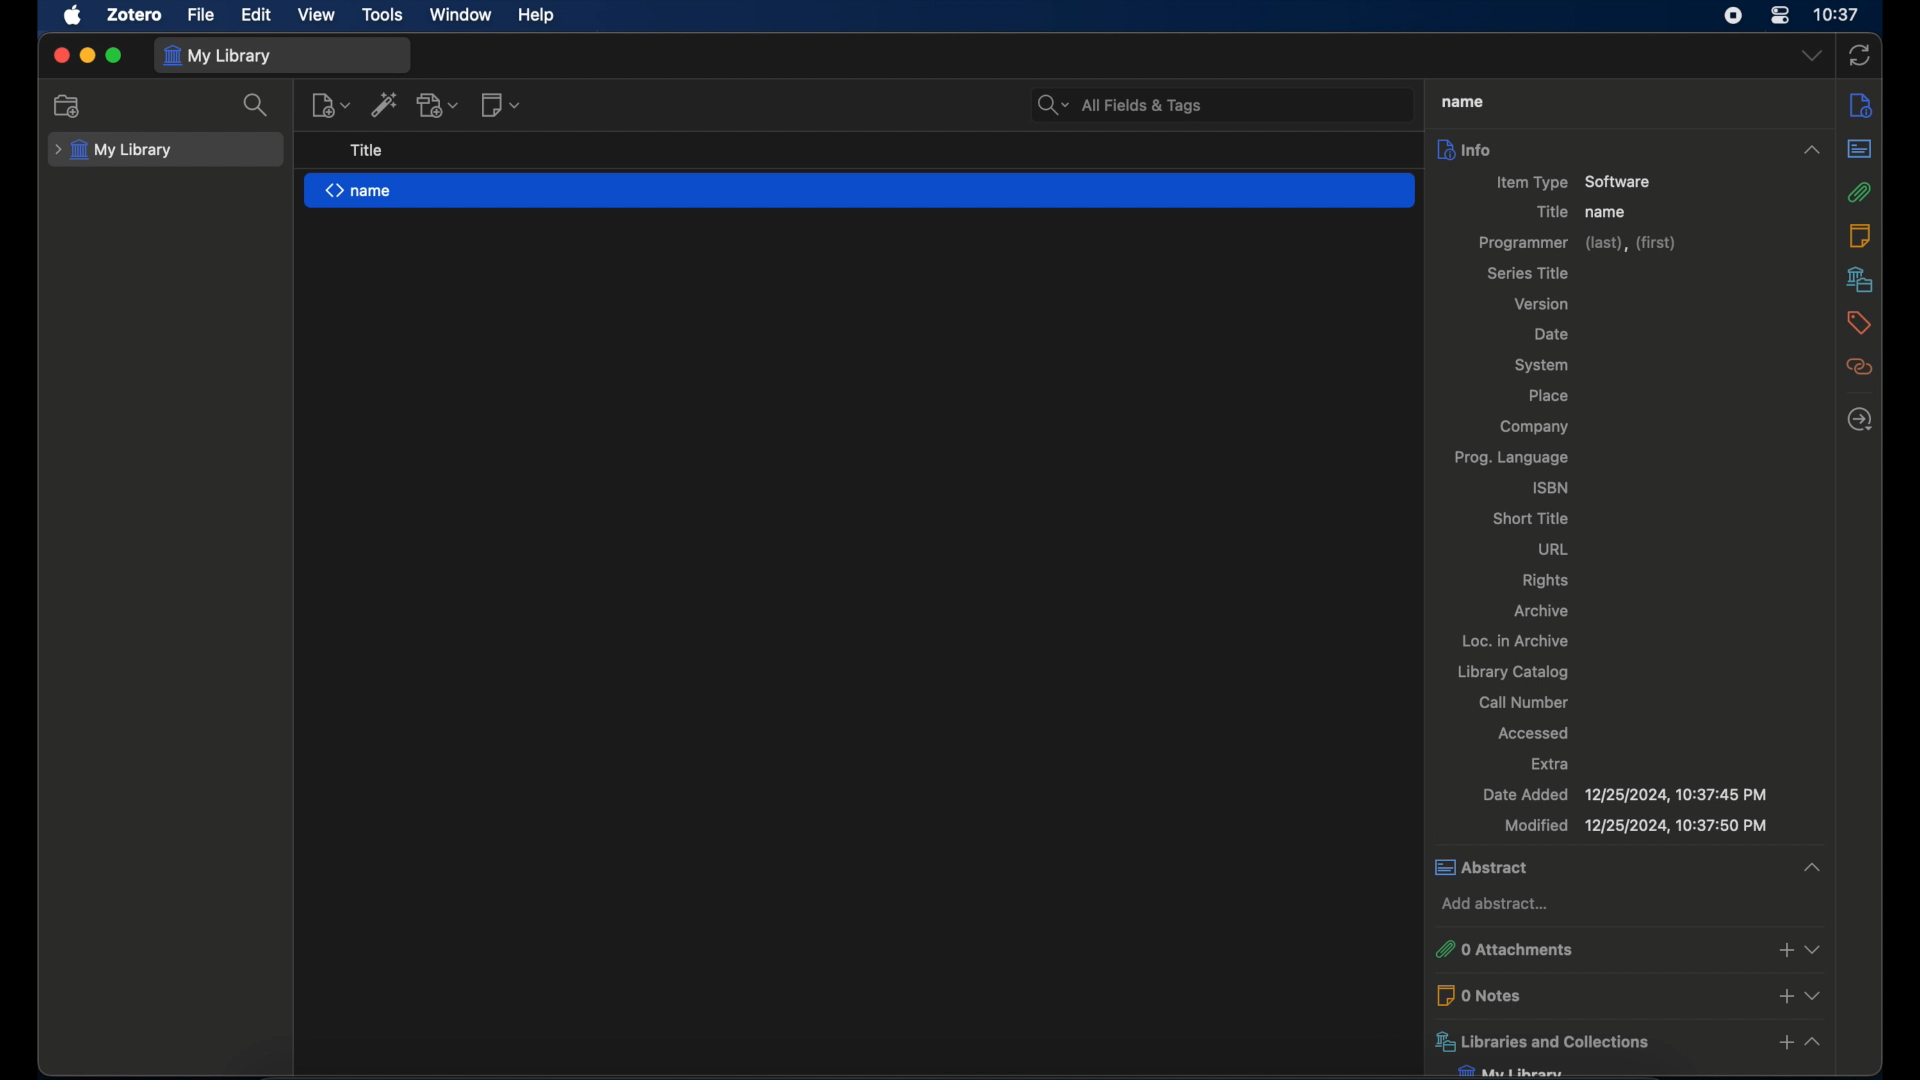  I want to click on collapse, so click(1807, 147).